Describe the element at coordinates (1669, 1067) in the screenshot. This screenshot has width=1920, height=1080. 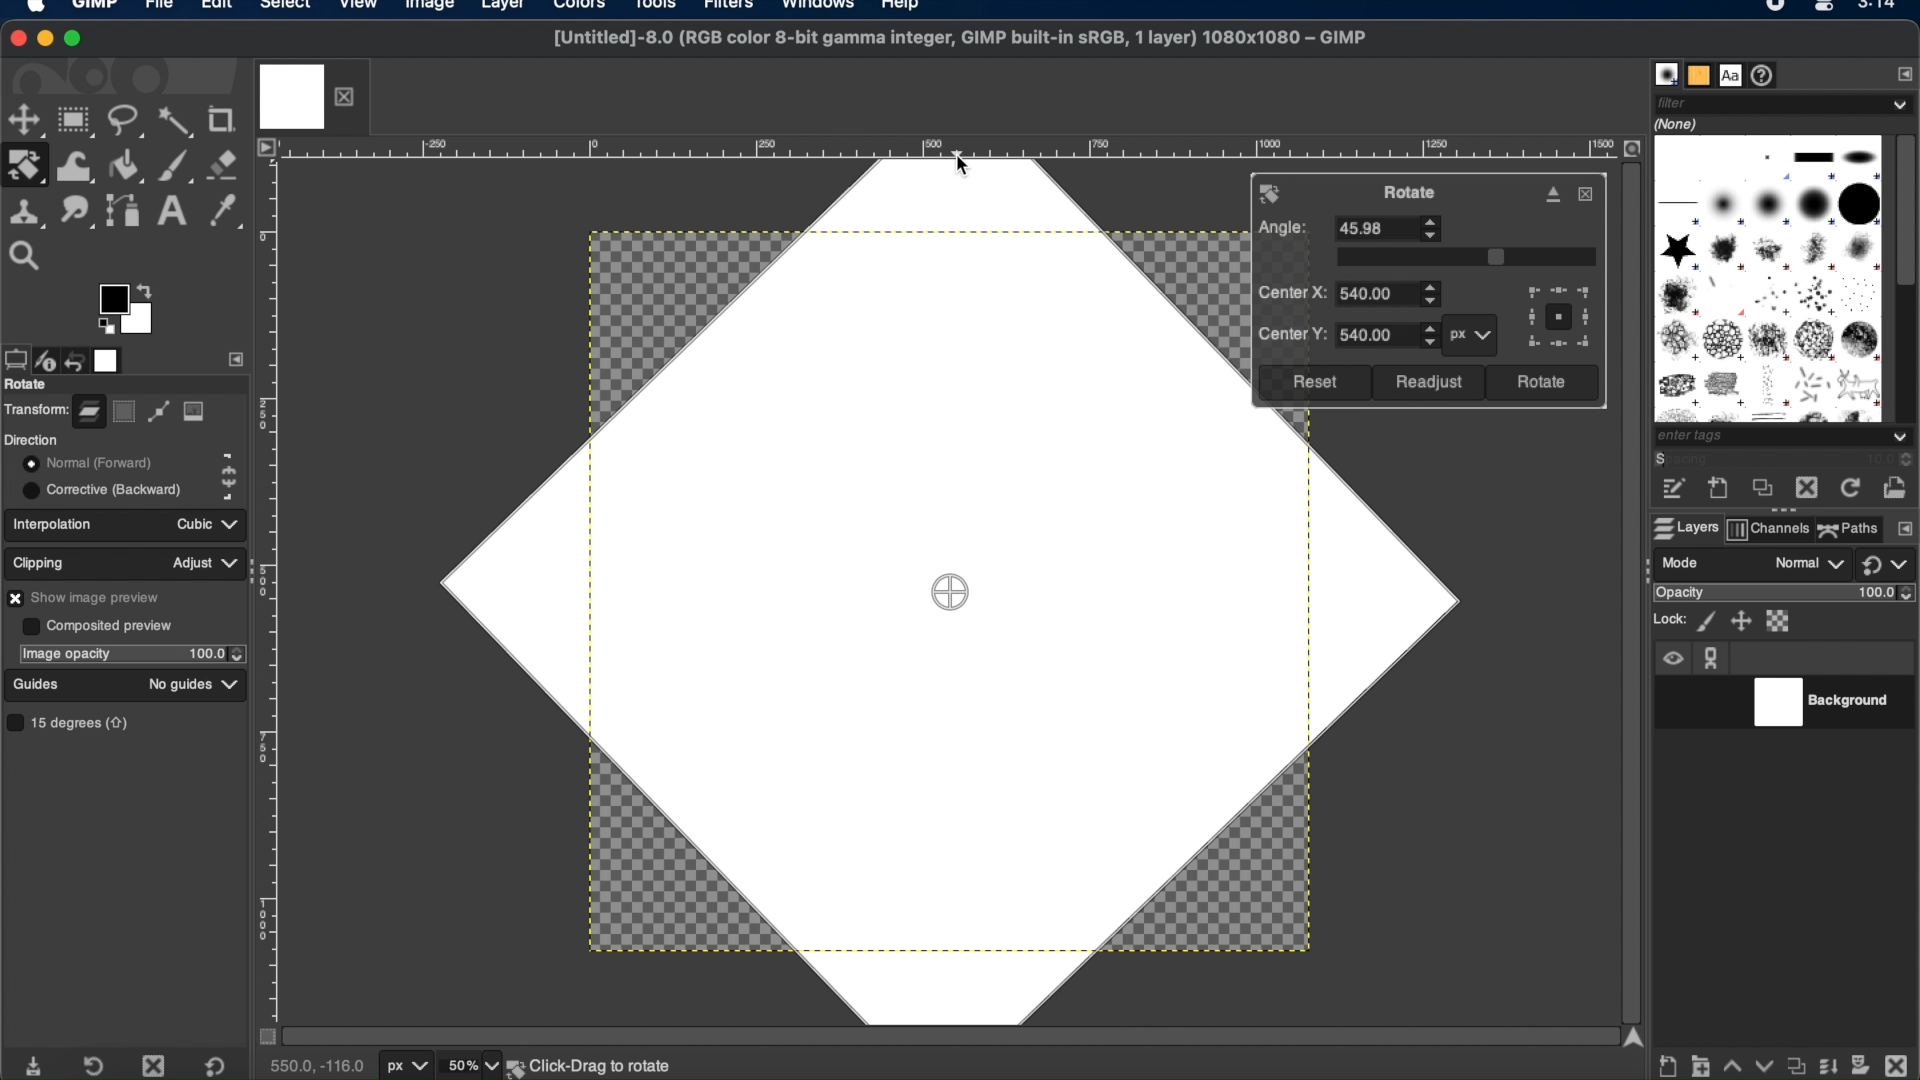
I see `create new layer` at that location.